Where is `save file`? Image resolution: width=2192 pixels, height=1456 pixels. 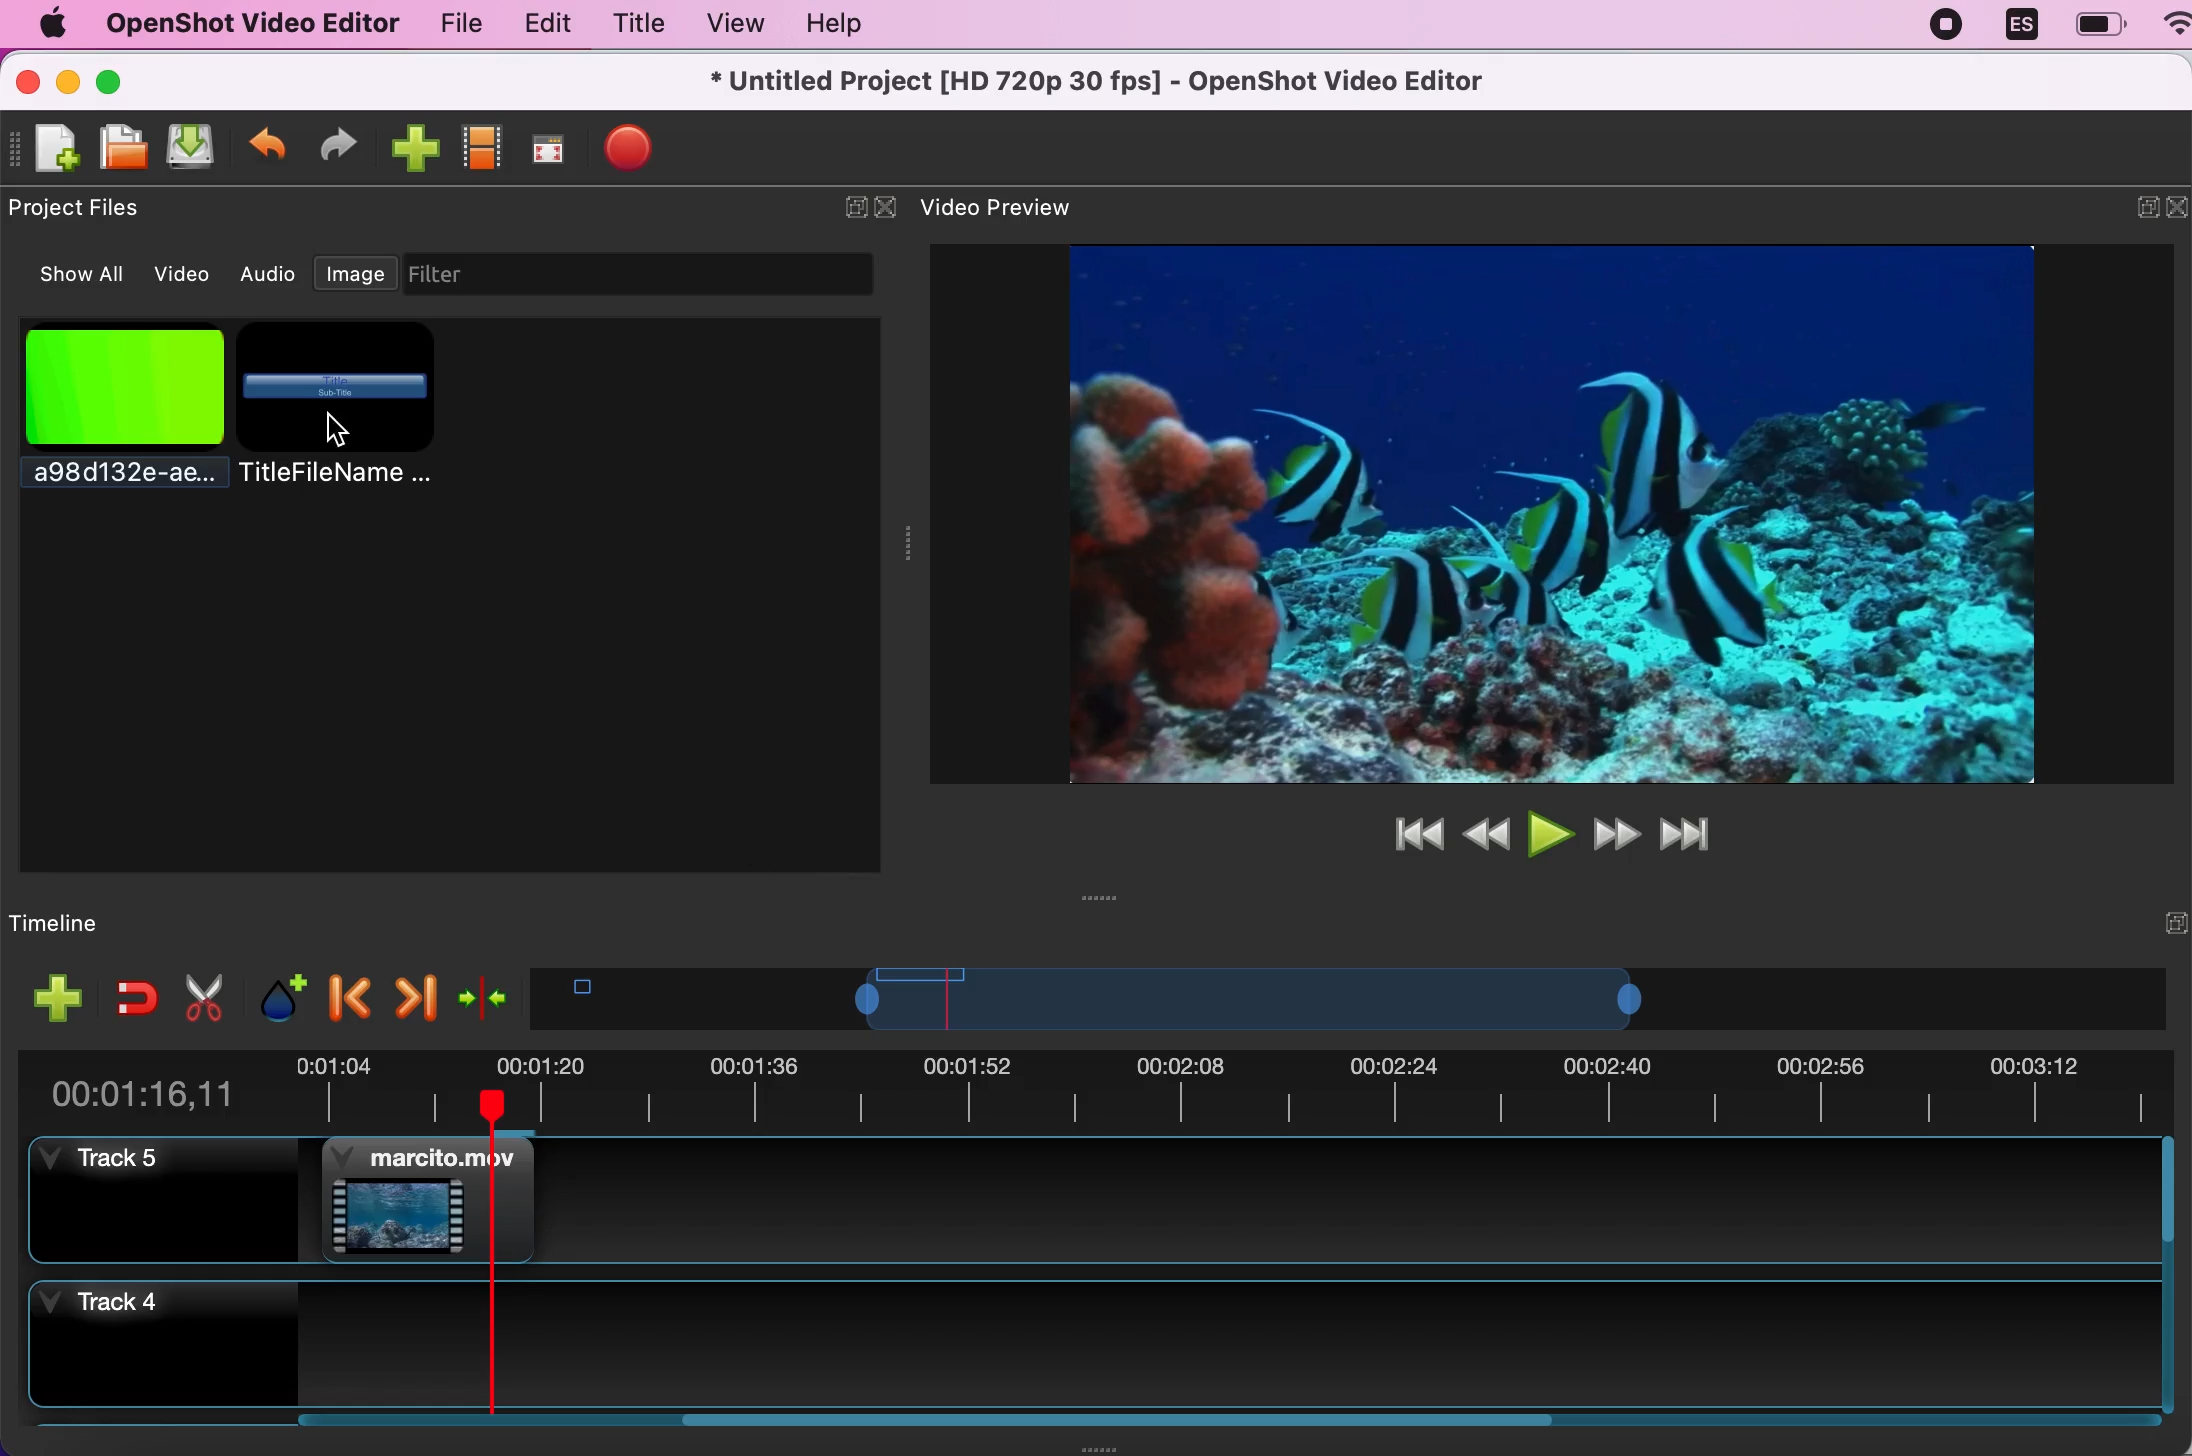 save file is located at coordinates (196, 149).